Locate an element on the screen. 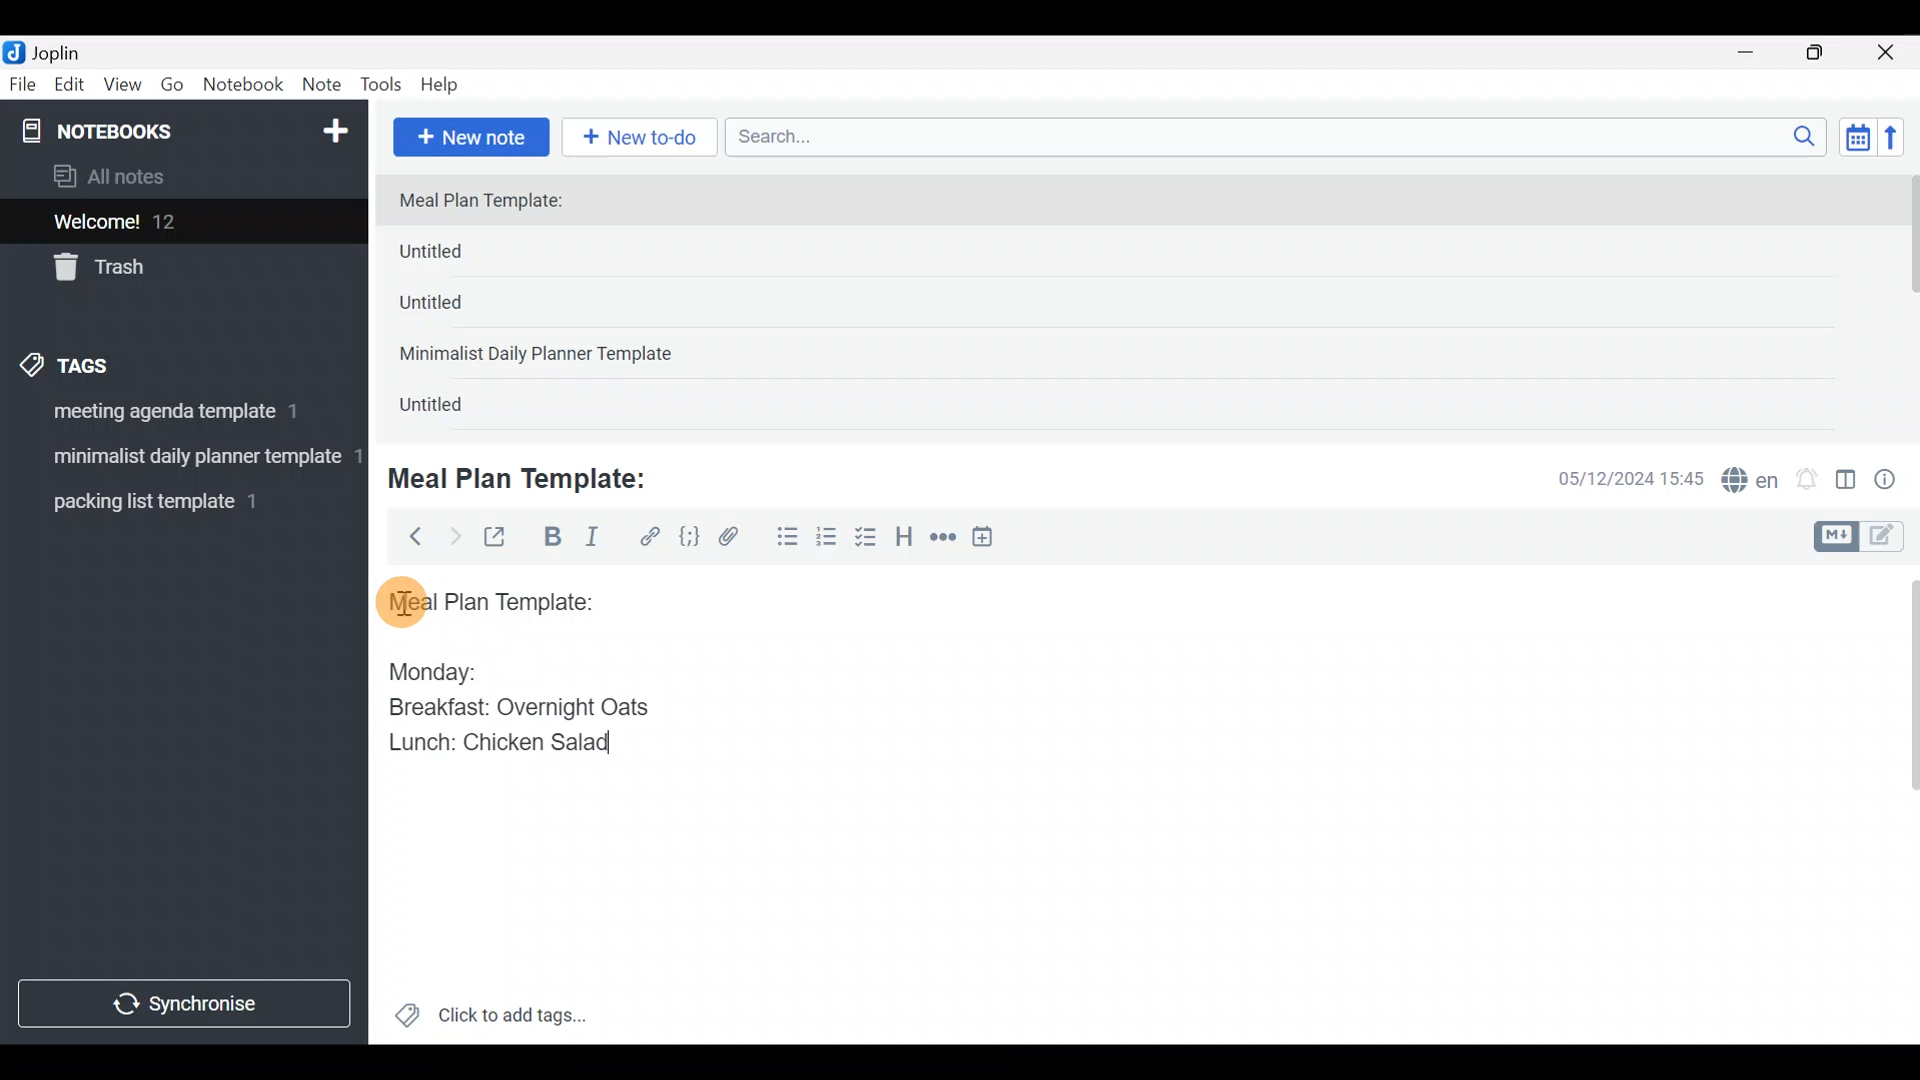 This screenshot has height=1080, width=1920. Tags is located at coordinates (112, 362).